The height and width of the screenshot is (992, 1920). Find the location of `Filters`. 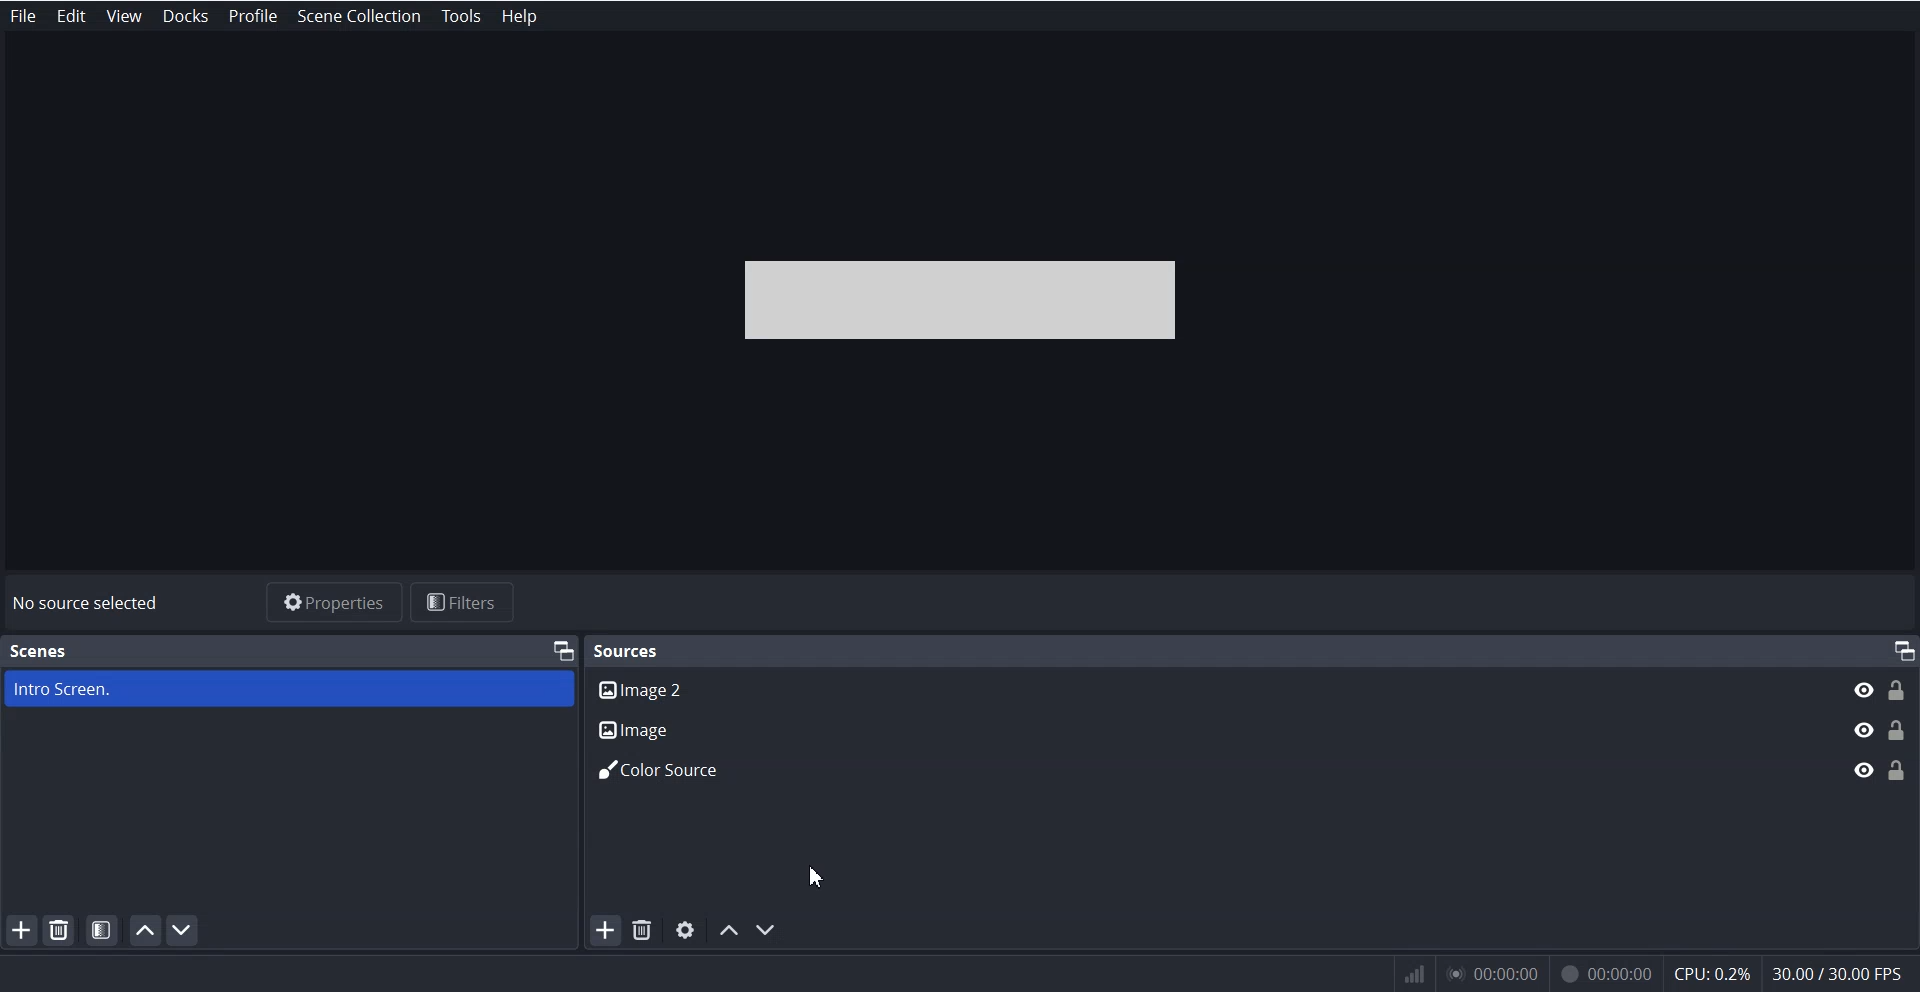

Filters is located at coordinates (466, 602).